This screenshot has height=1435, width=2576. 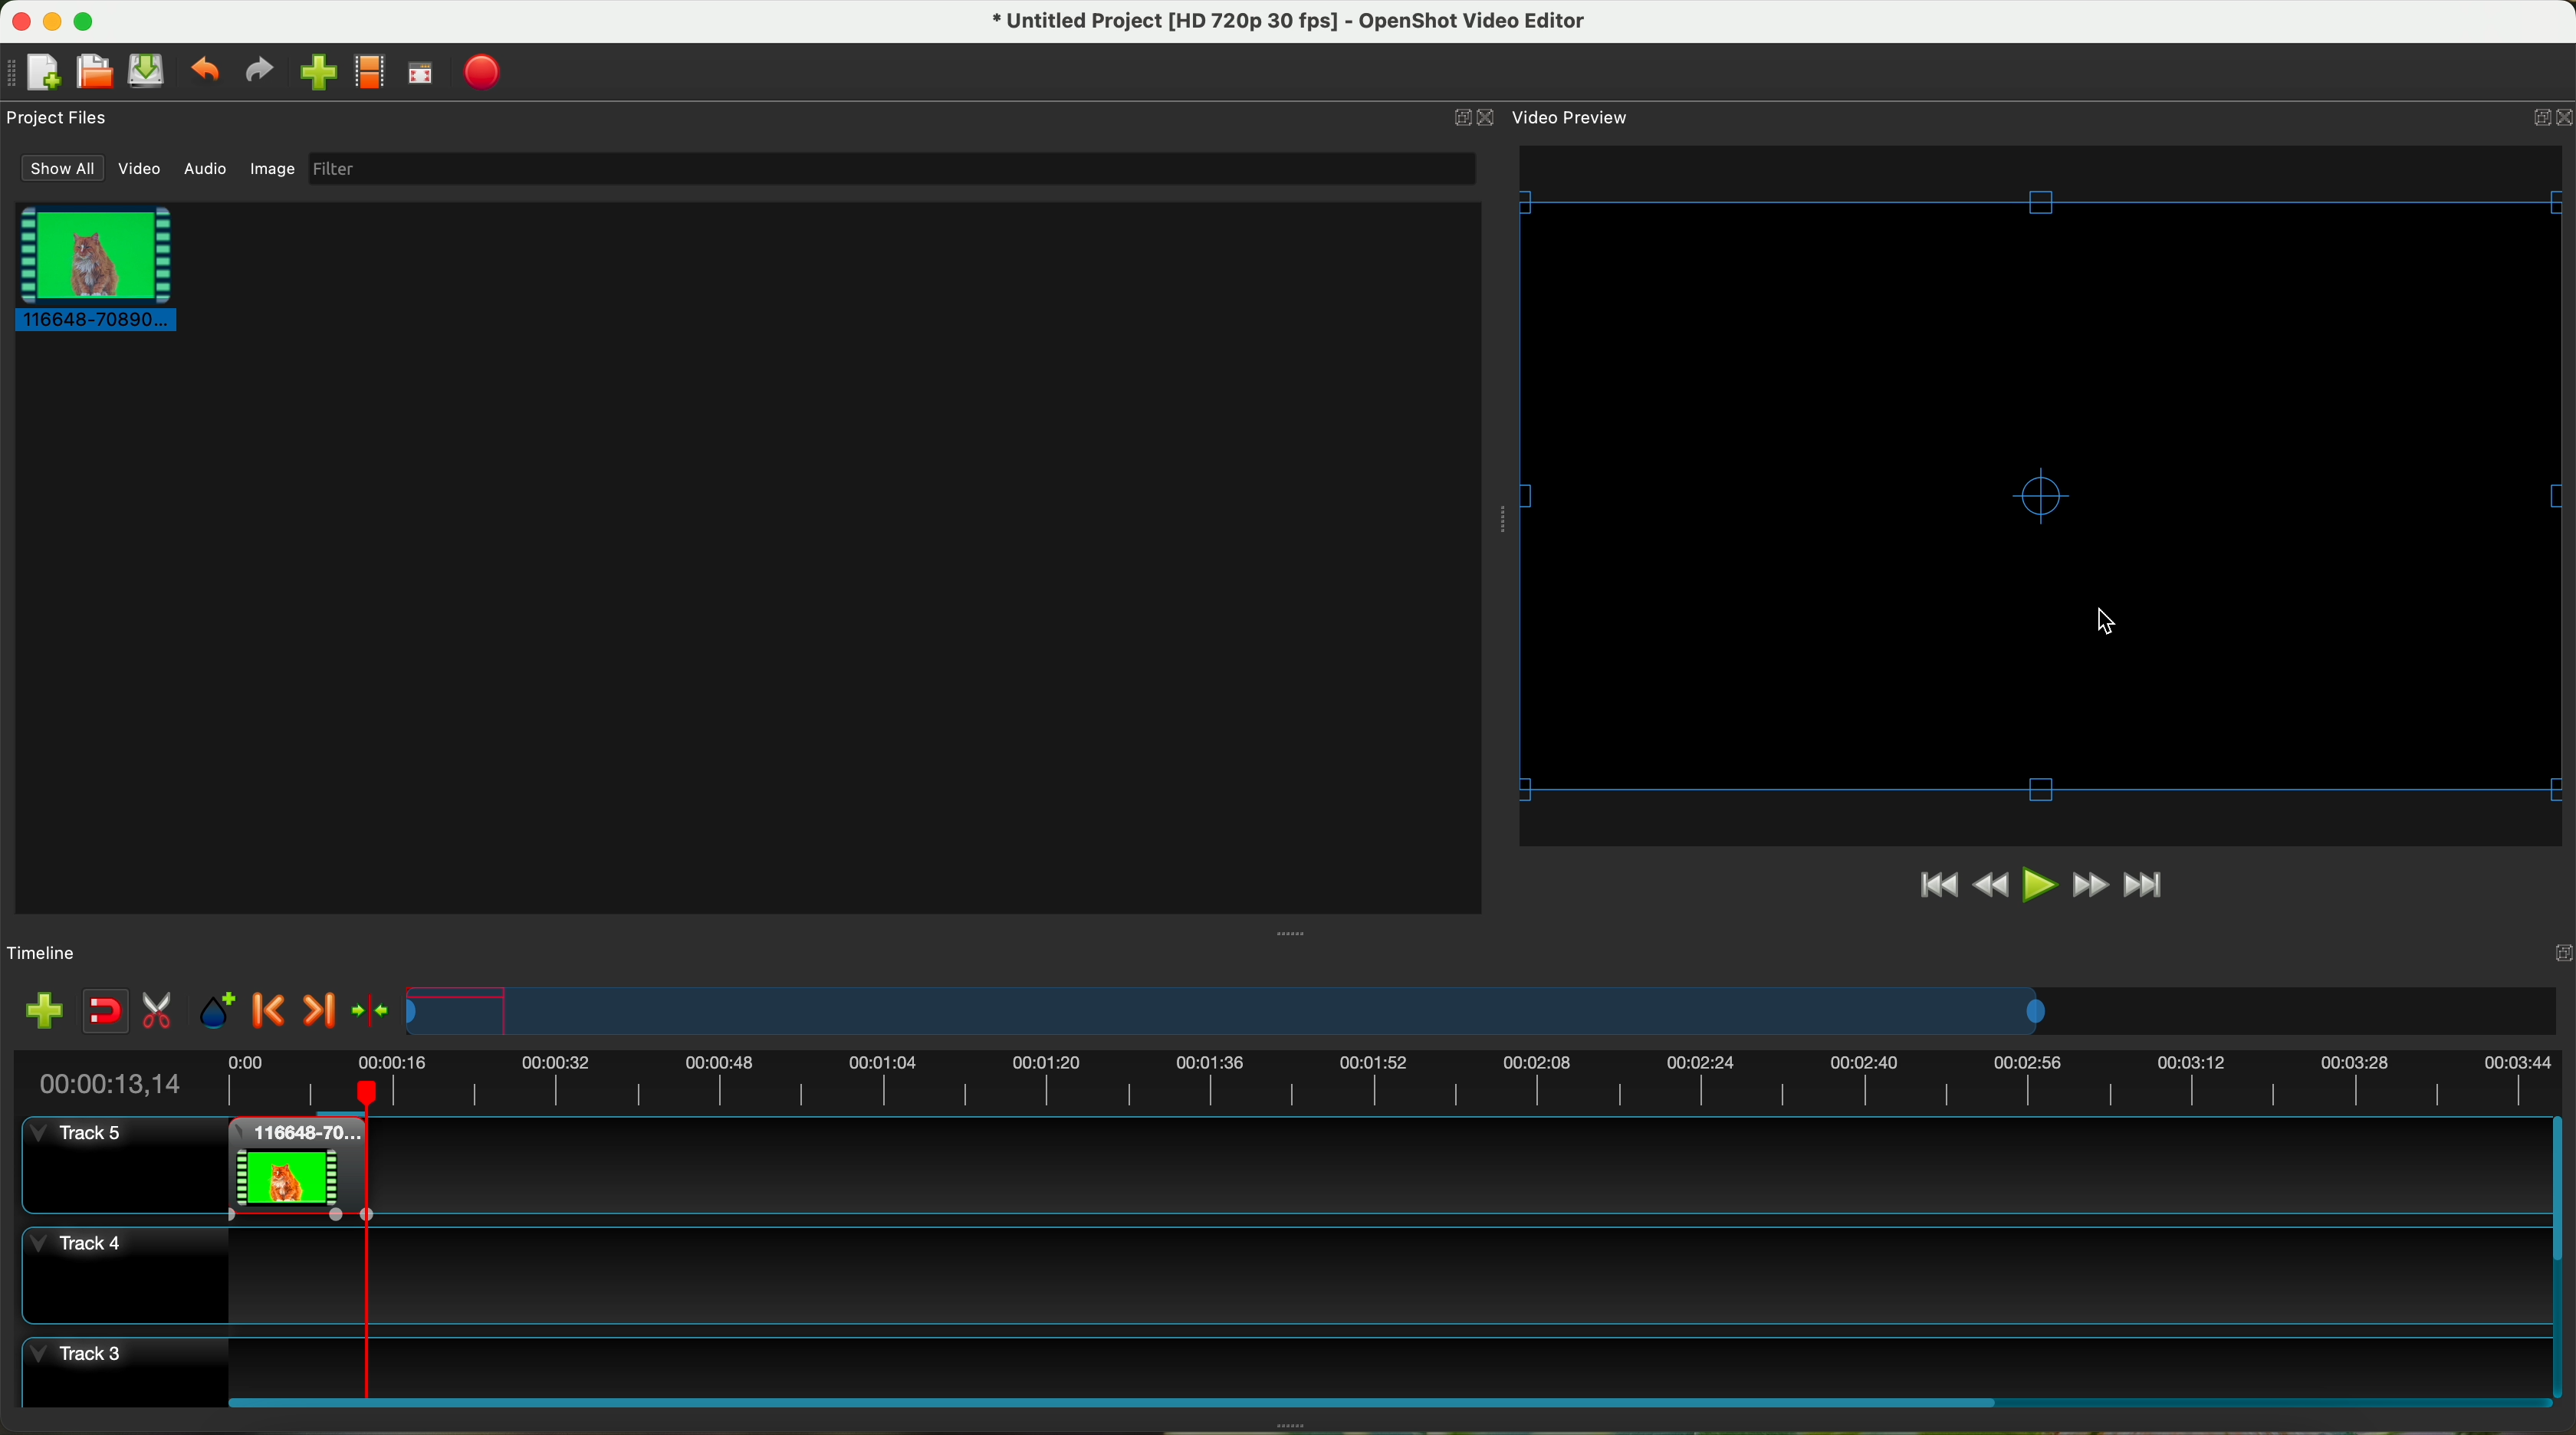 I want to click on enable razor, so click(x=158, y=1013).